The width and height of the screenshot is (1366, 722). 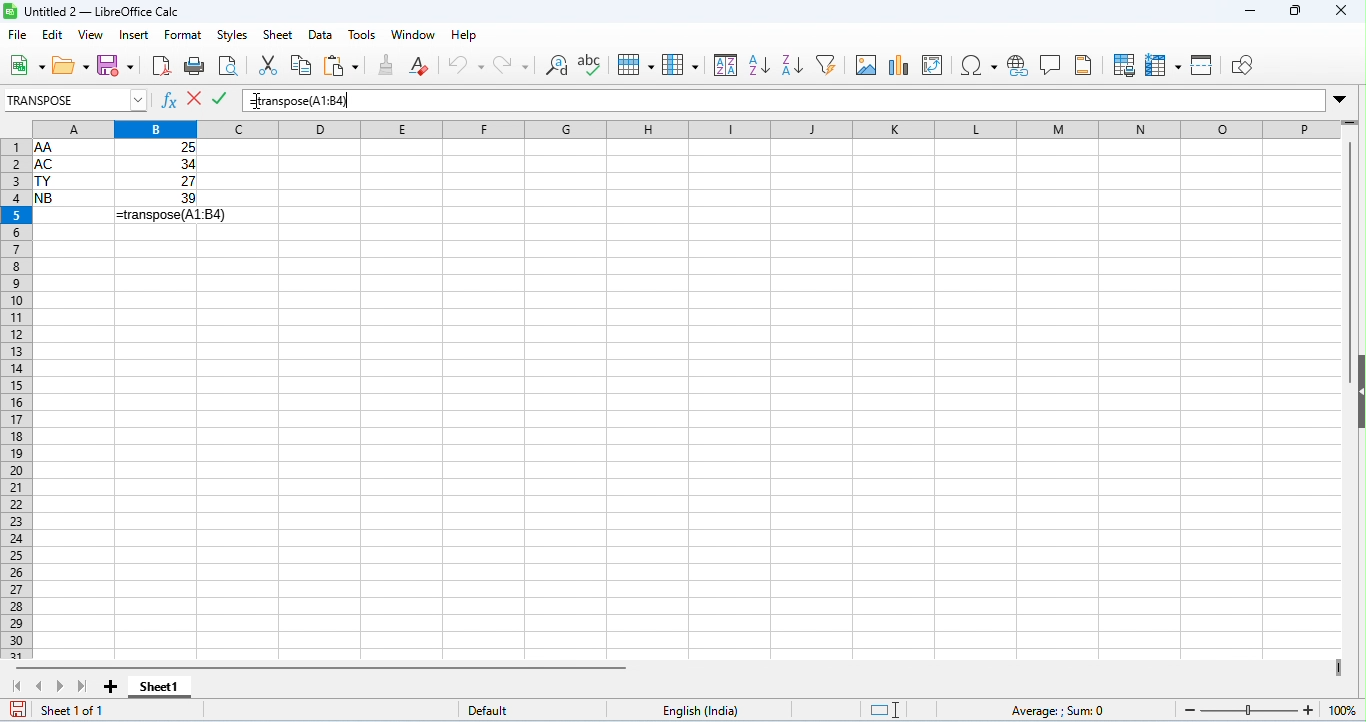 I want to click on formula bar, so click(x=848, y=102).